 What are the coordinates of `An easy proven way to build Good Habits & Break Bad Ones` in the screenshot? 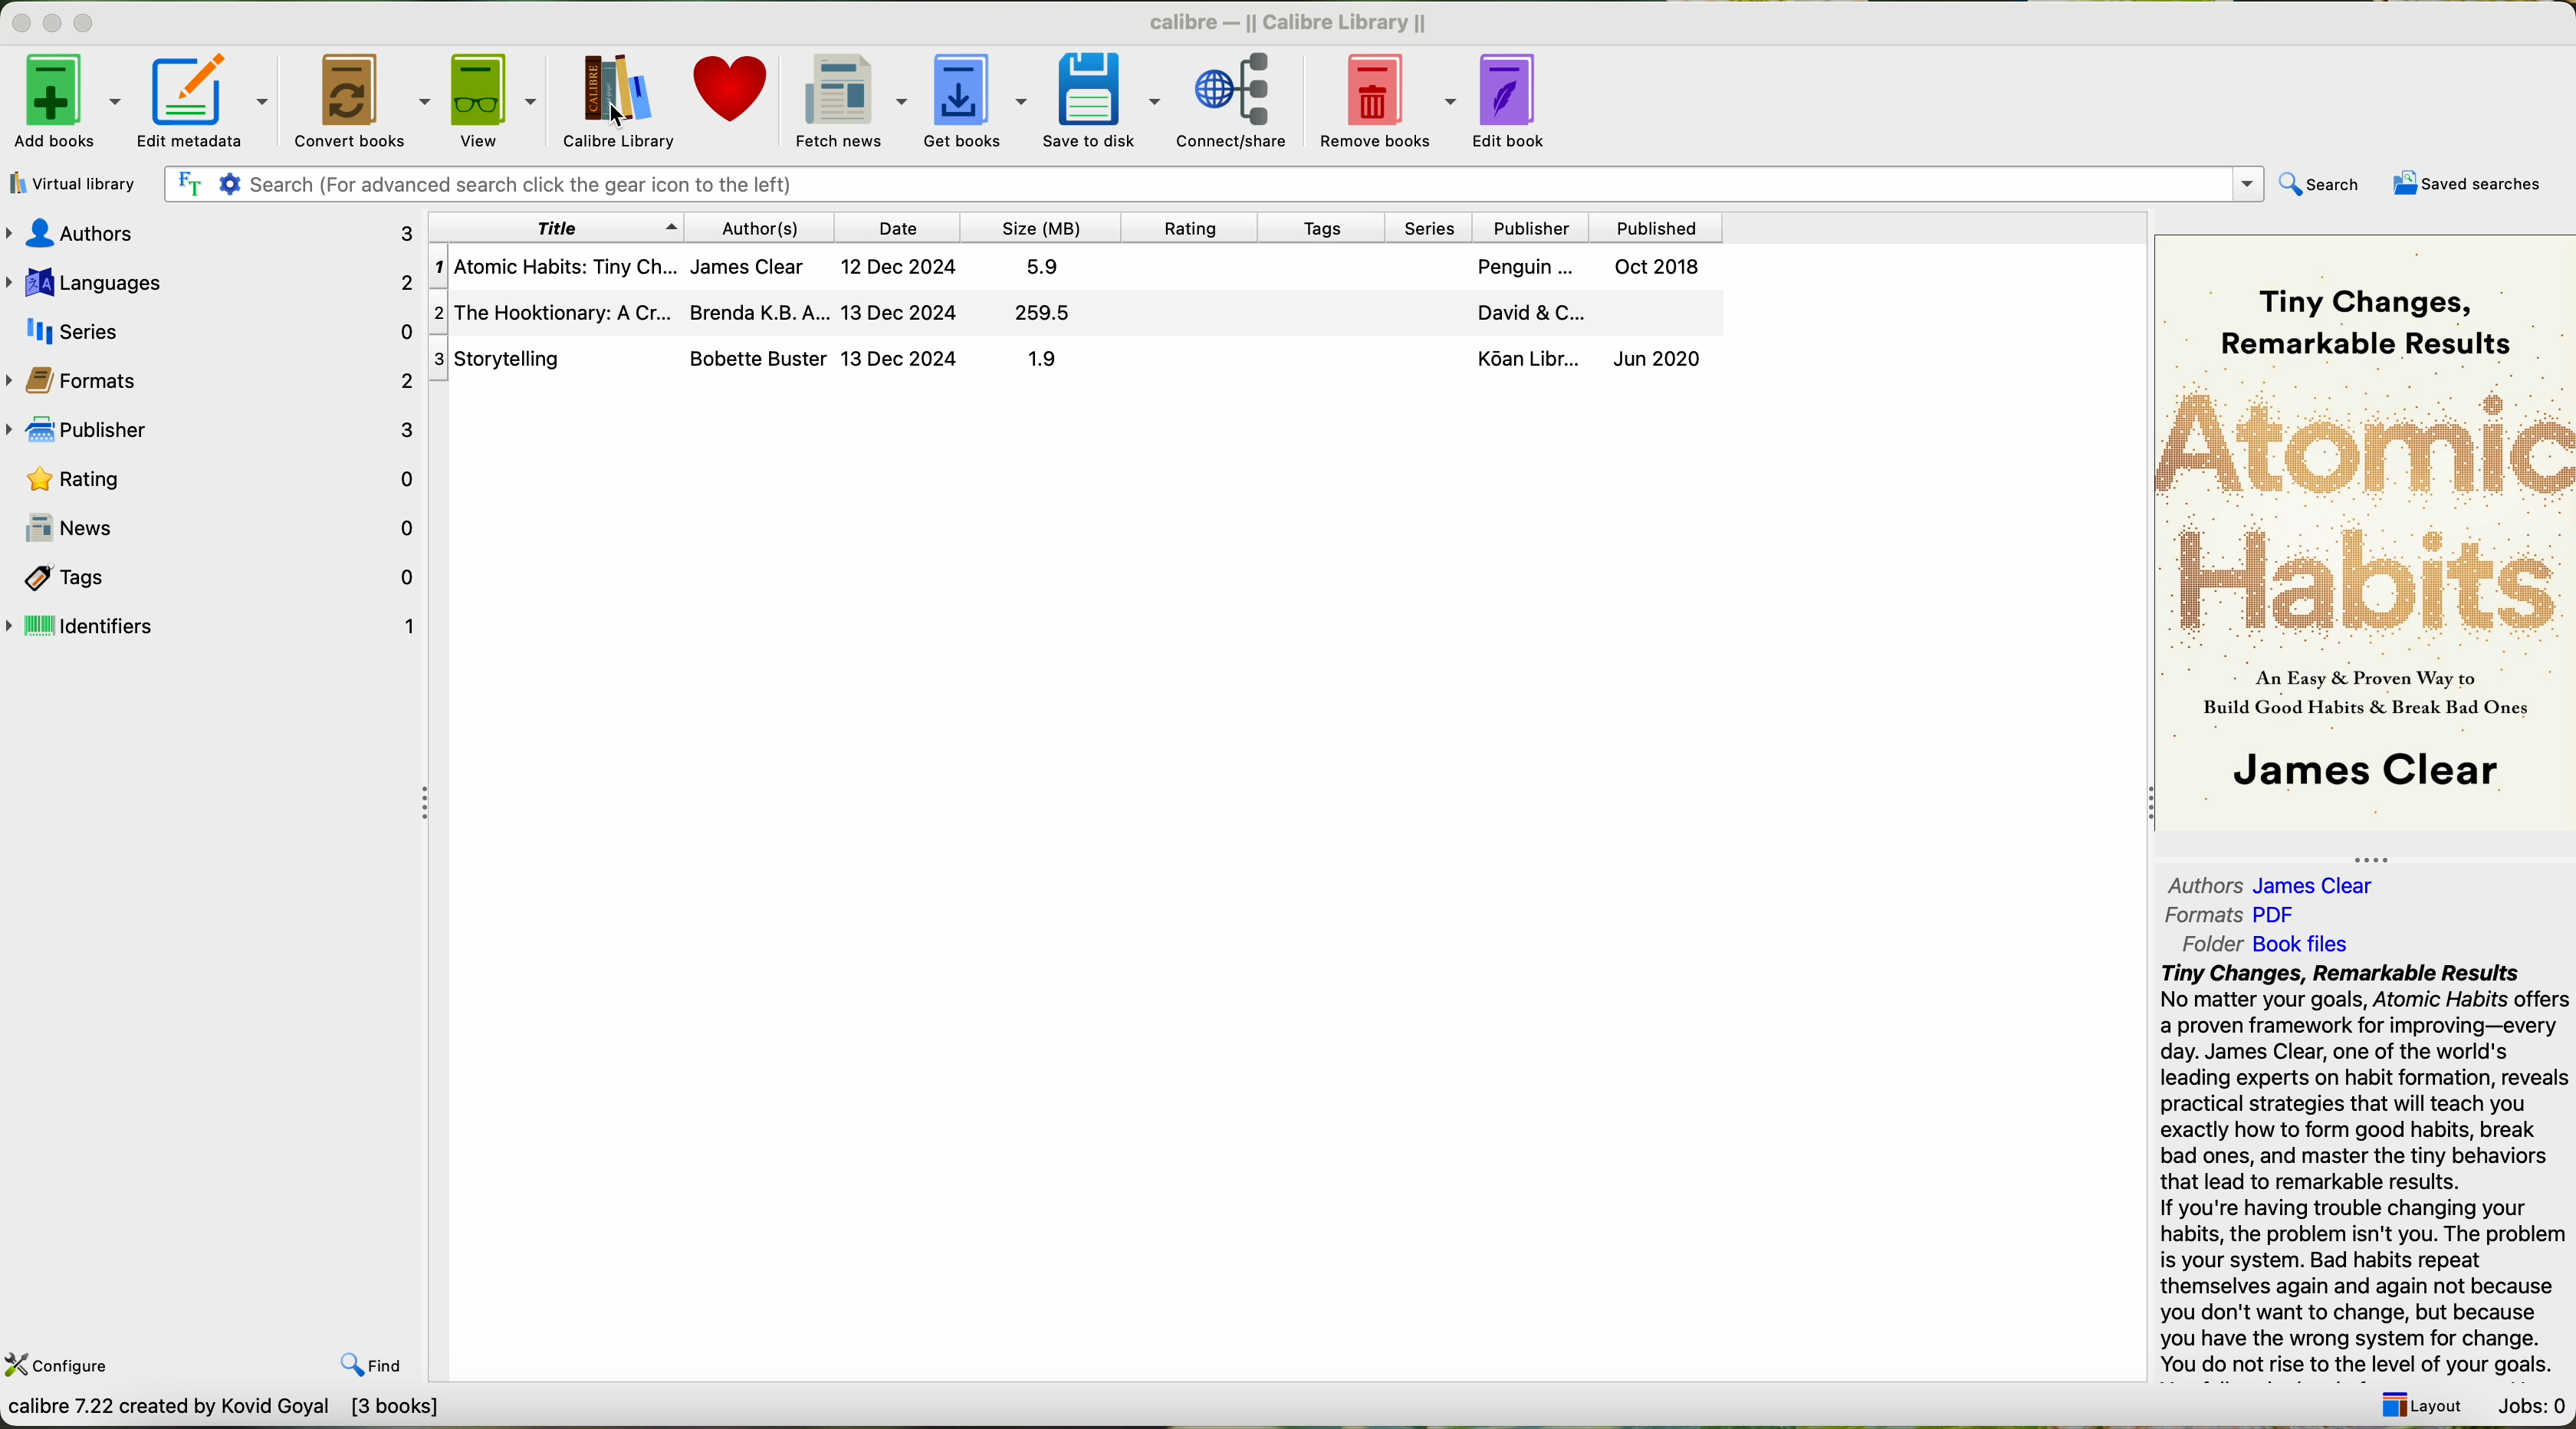 It's located at (2361, 701).